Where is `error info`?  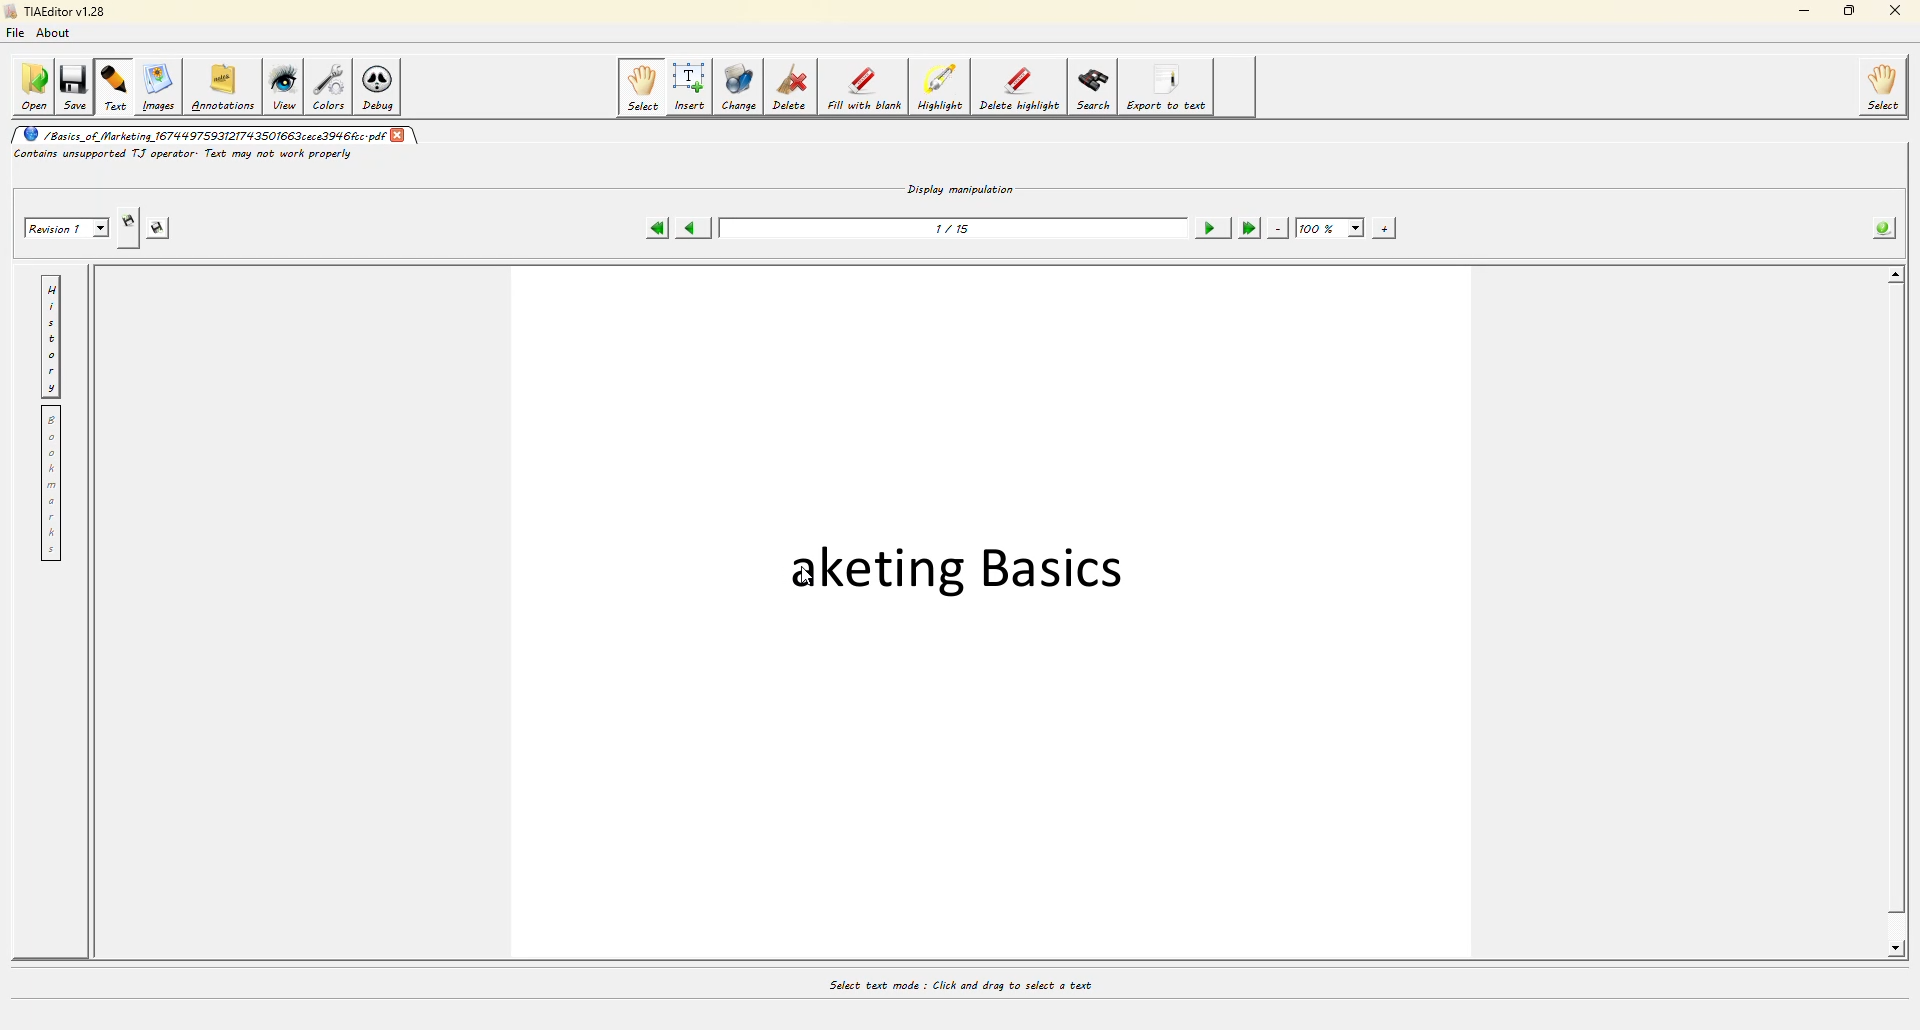
error info is located at coordinates (178, 155).